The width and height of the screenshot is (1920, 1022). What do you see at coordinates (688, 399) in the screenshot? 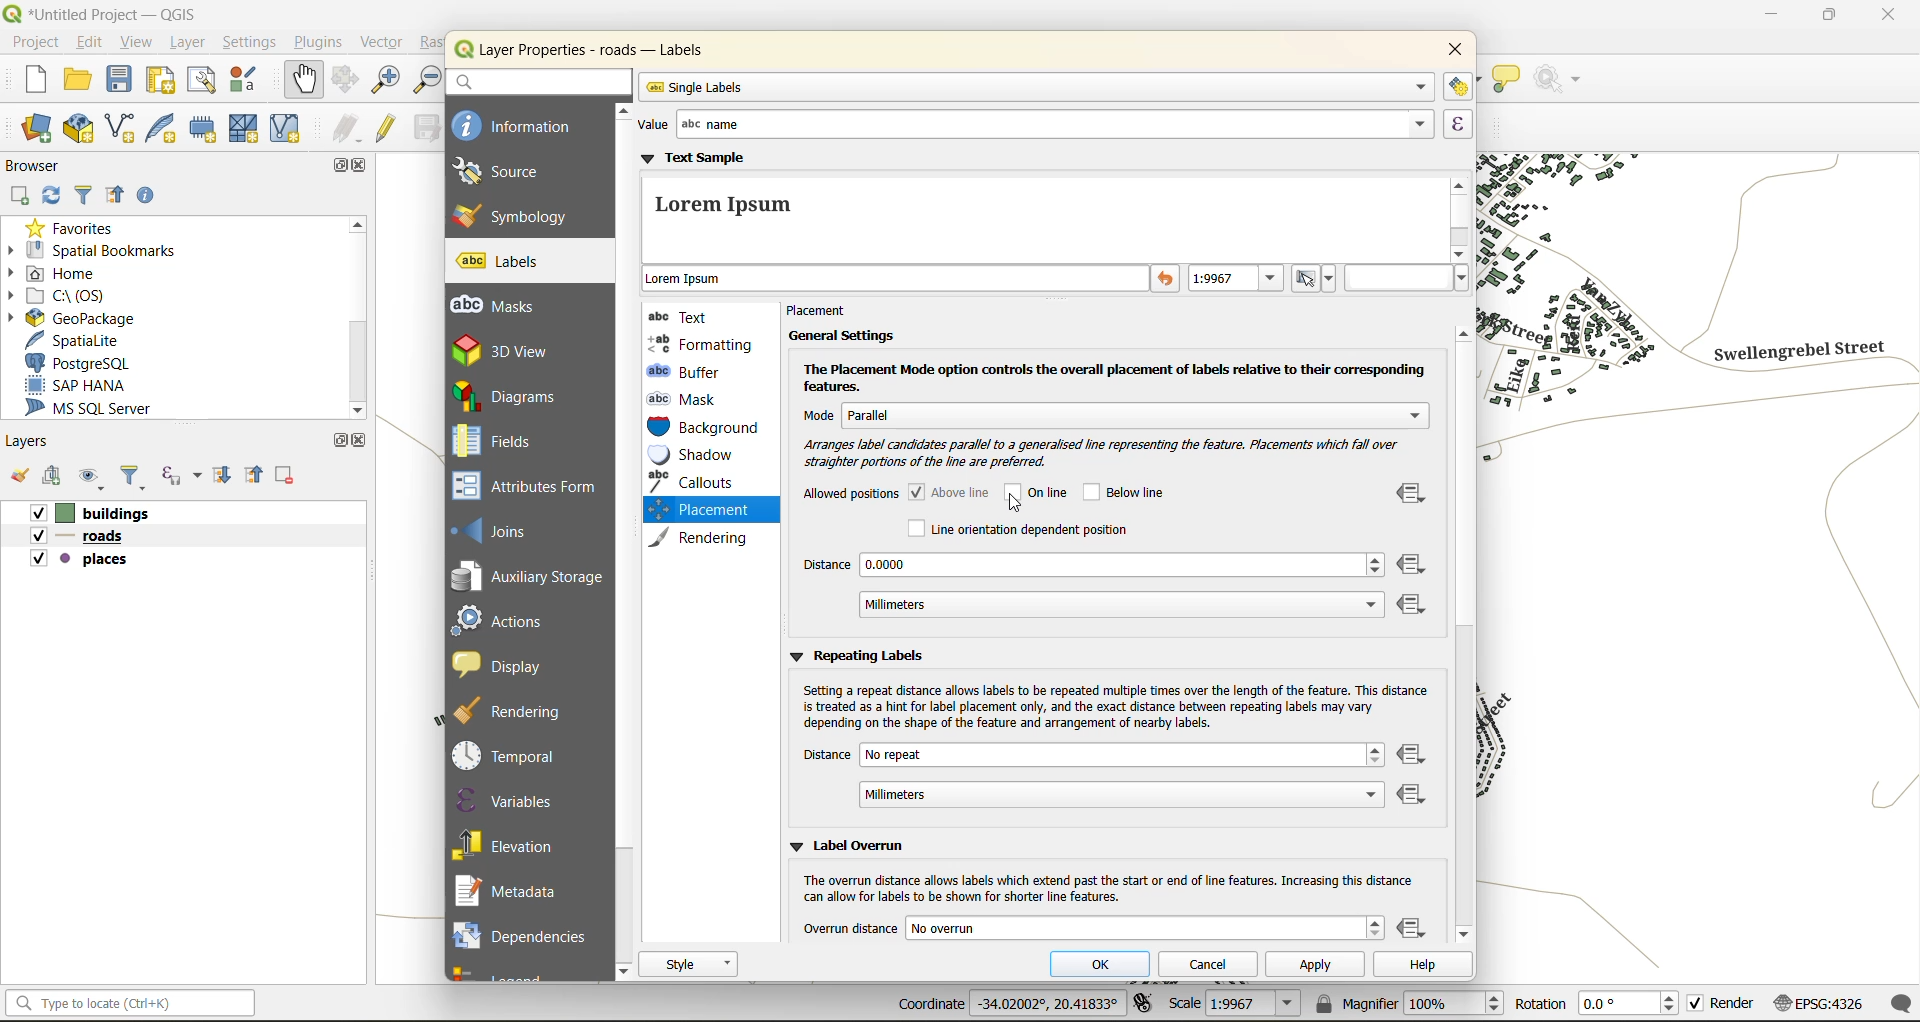
I see `mask` at bounding box center [688, 399].